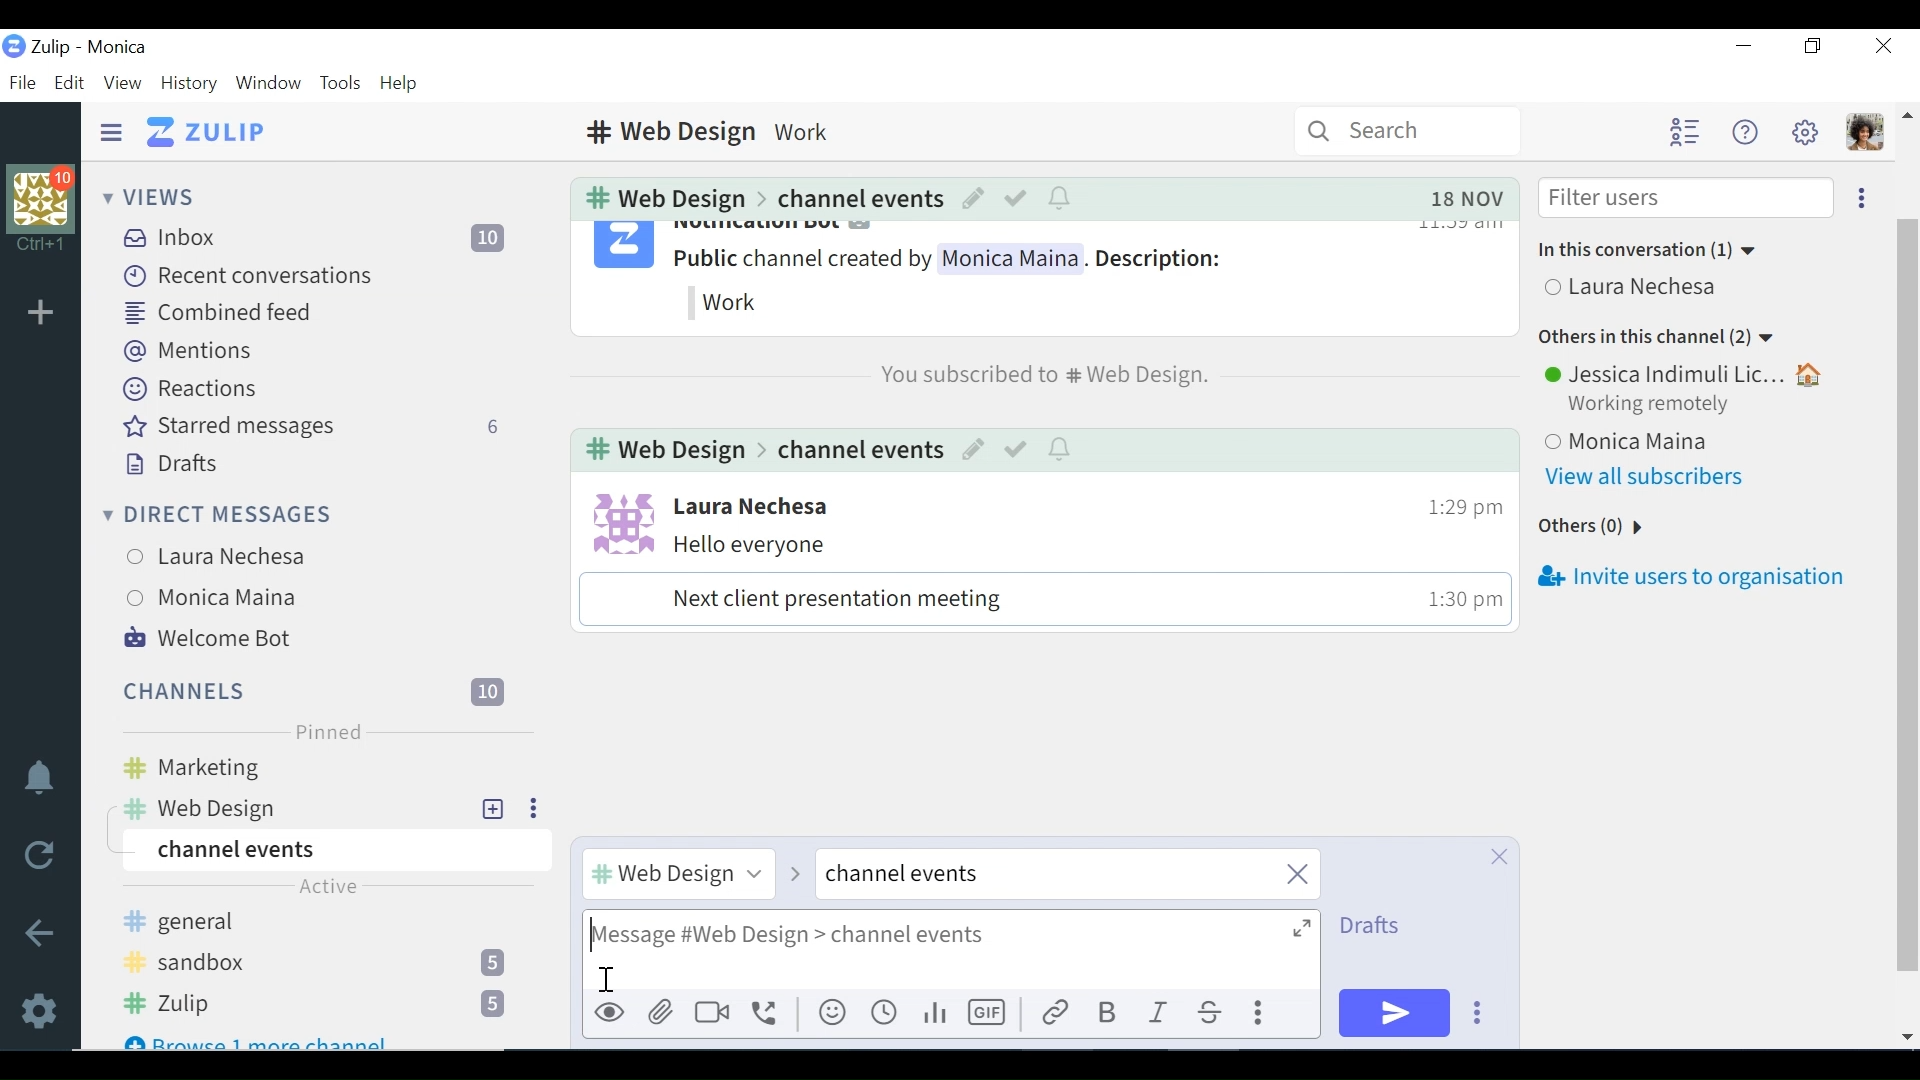  I want to click on general Channel, so click(321, 924).